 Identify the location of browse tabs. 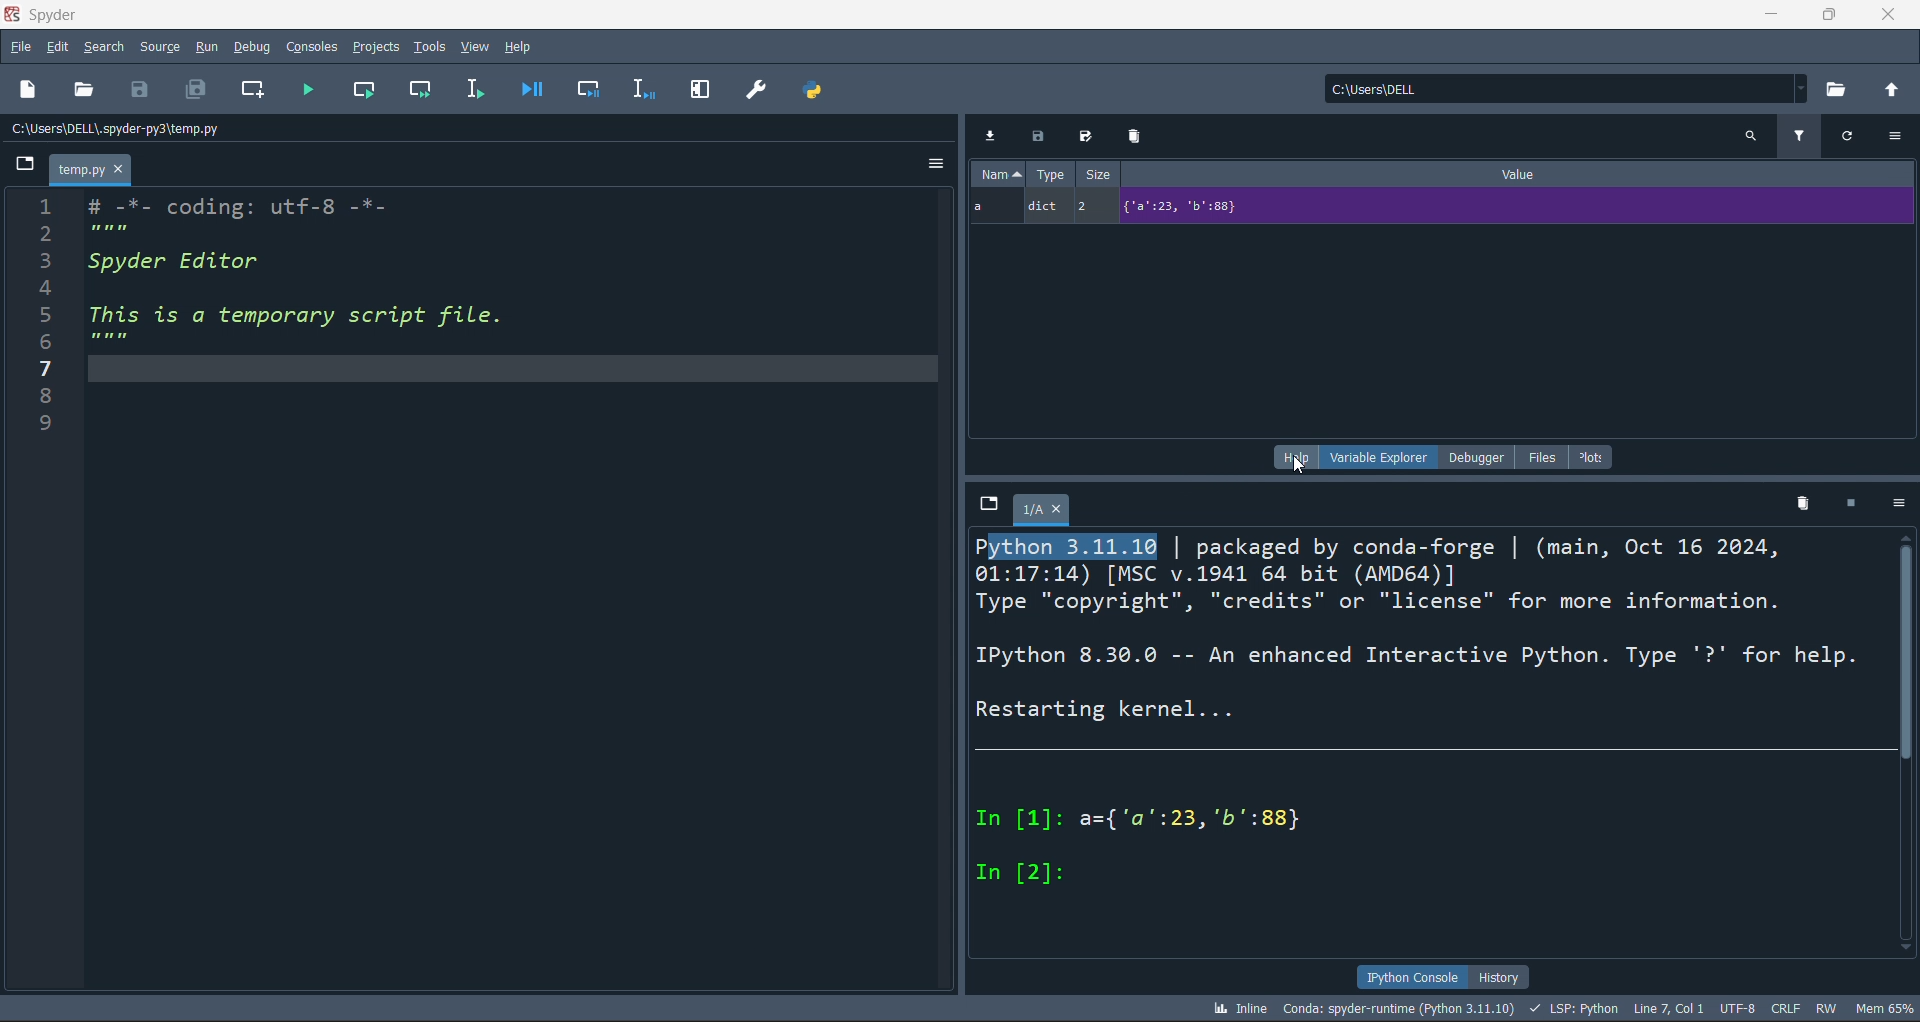
(20, 165).